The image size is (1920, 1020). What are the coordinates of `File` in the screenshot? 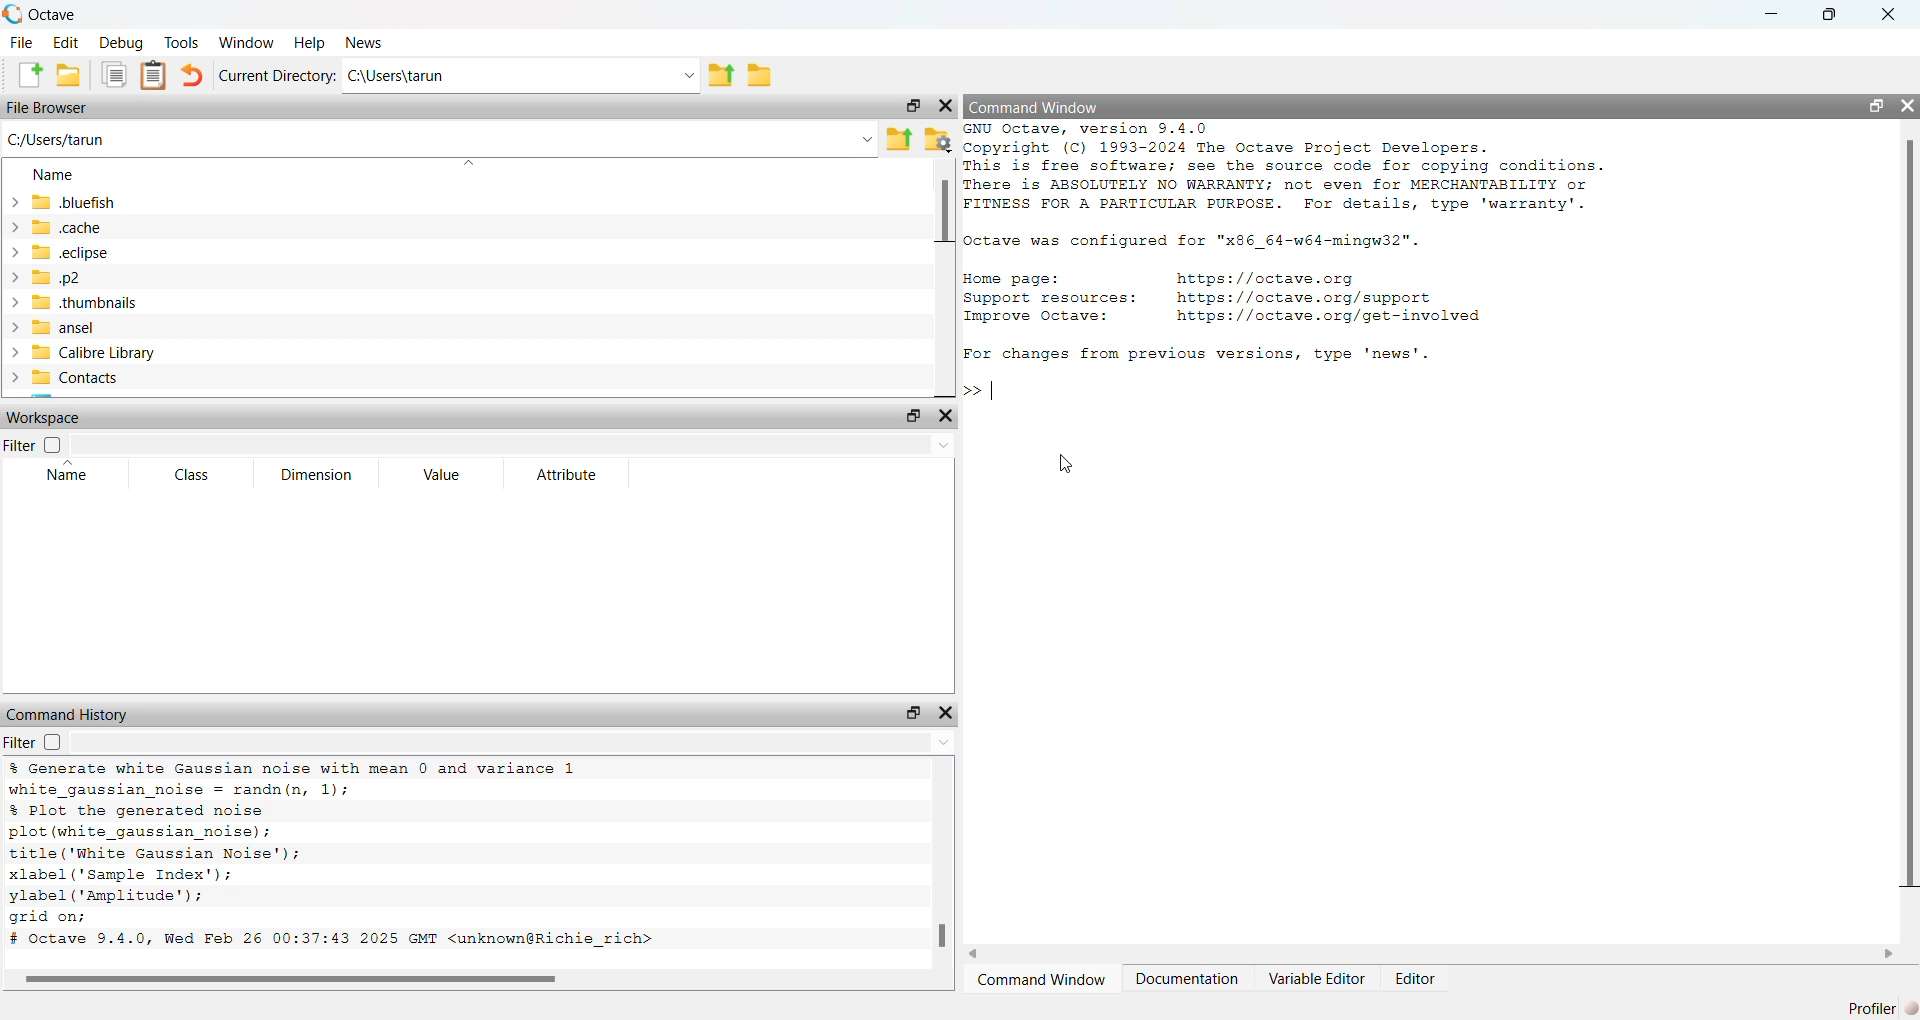 It's located at (20, 43).